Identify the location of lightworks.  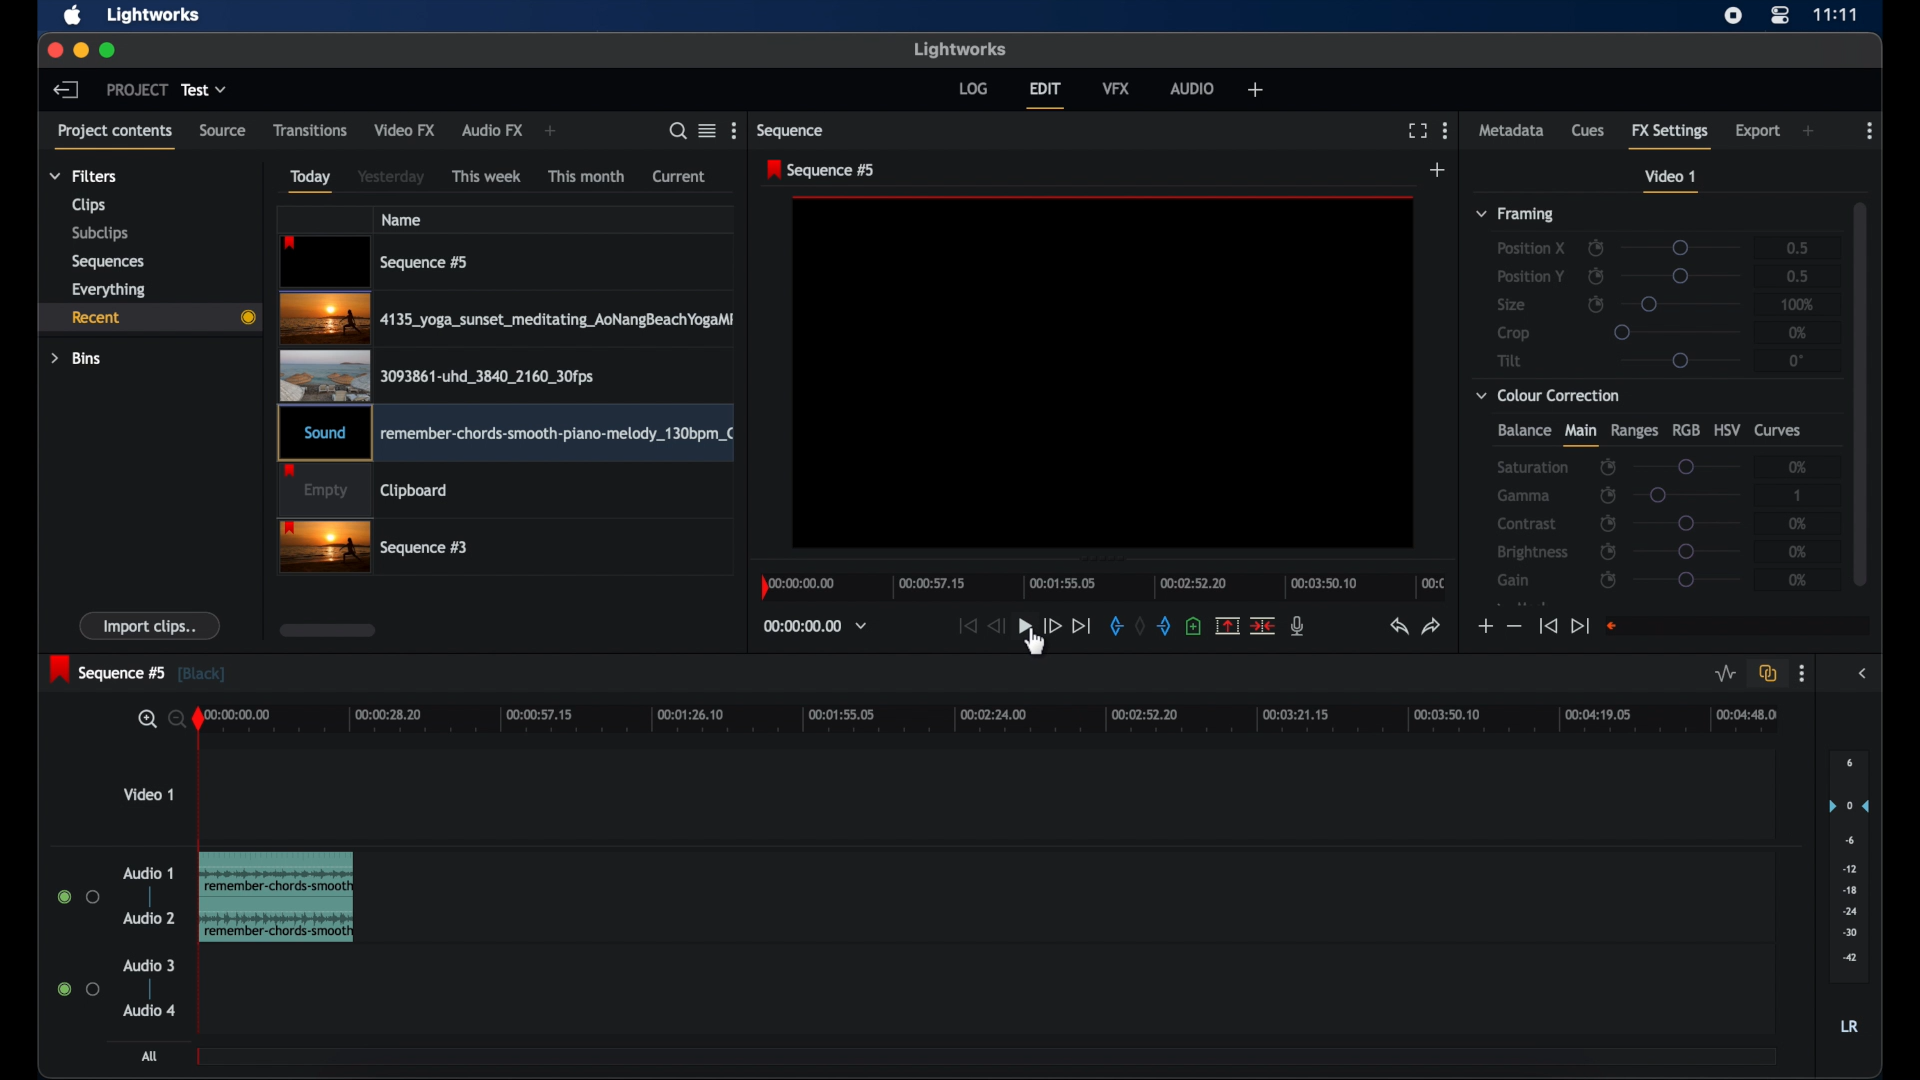
(960, 50).